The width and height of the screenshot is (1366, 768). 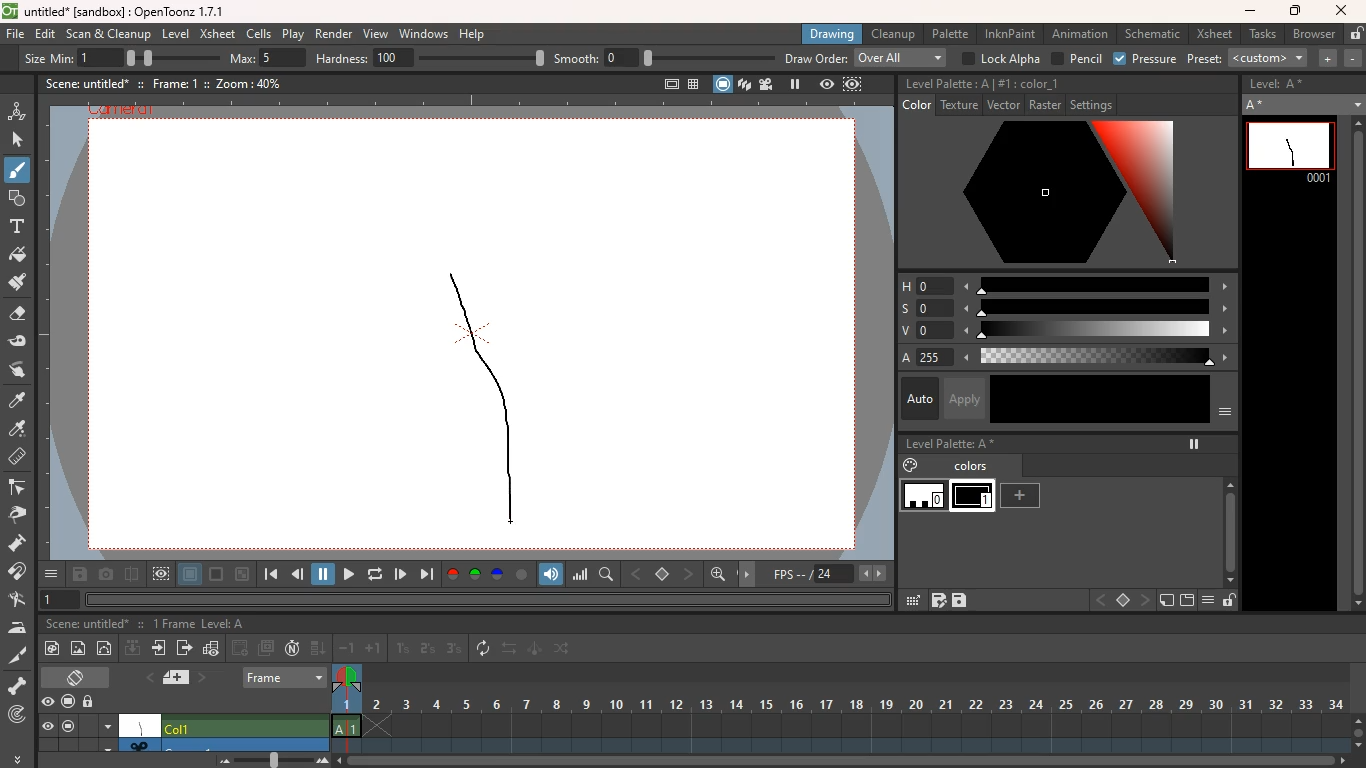 What do you see at coordinates (184, 650) in the screenshot?
I see `forward` at bounding box center [184, 650].